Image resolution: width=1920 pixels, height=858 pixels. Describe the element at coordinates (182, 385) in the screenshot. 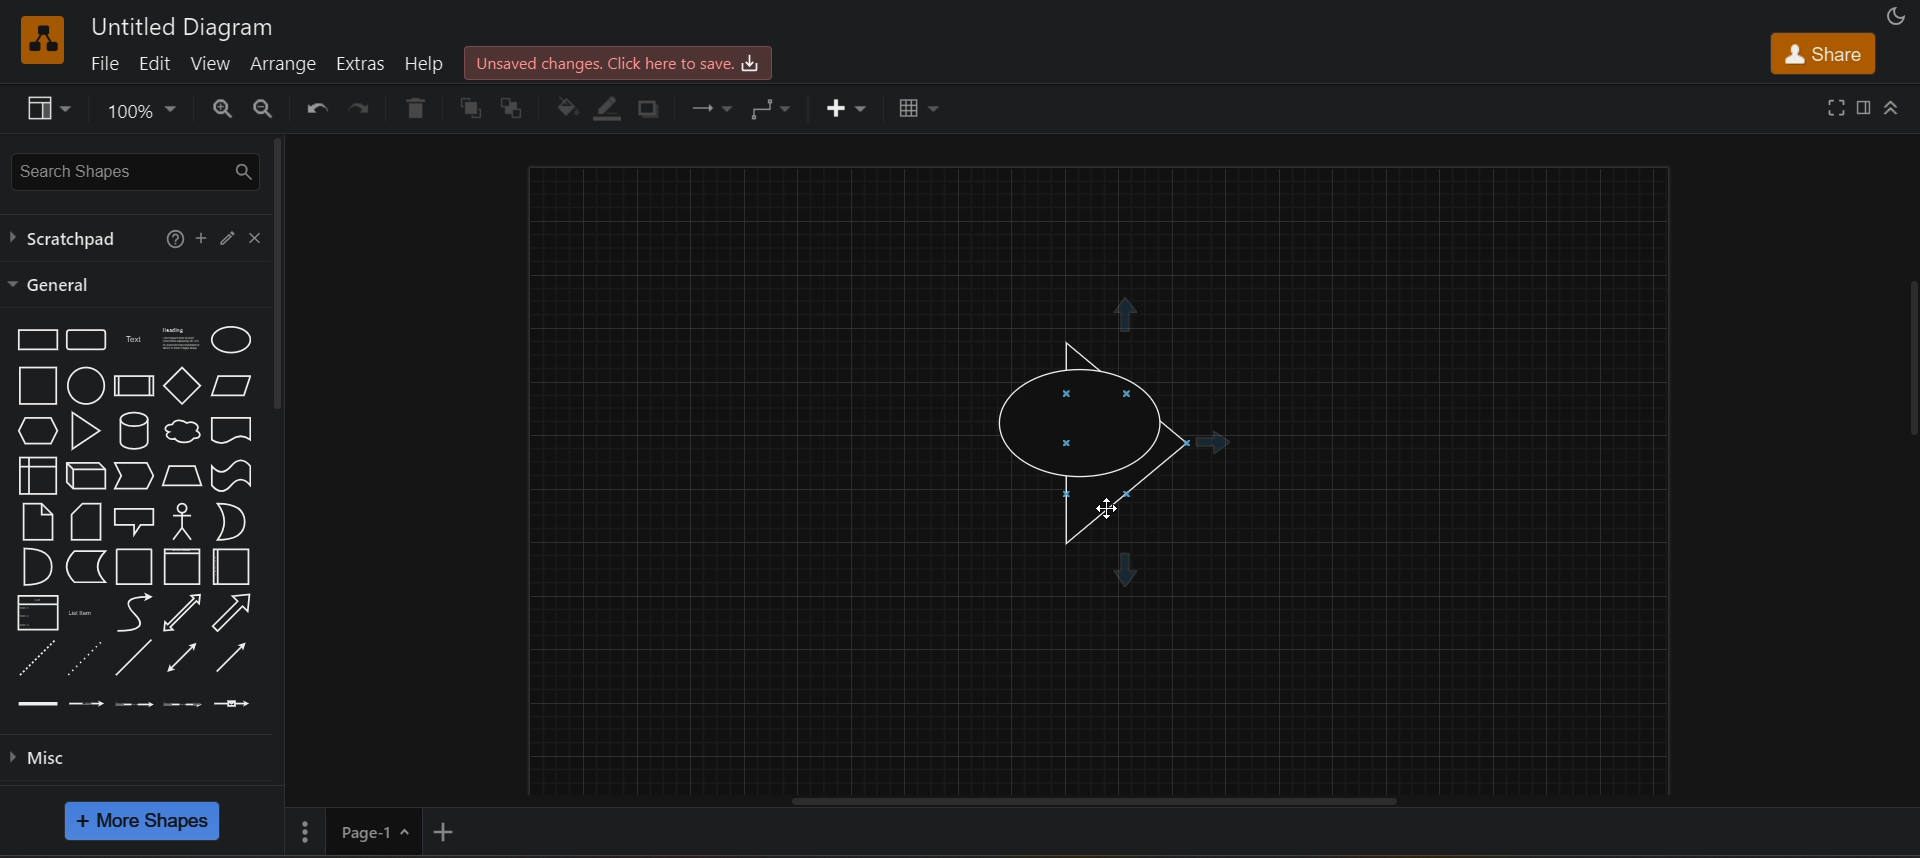

I see `diamond` at that location.